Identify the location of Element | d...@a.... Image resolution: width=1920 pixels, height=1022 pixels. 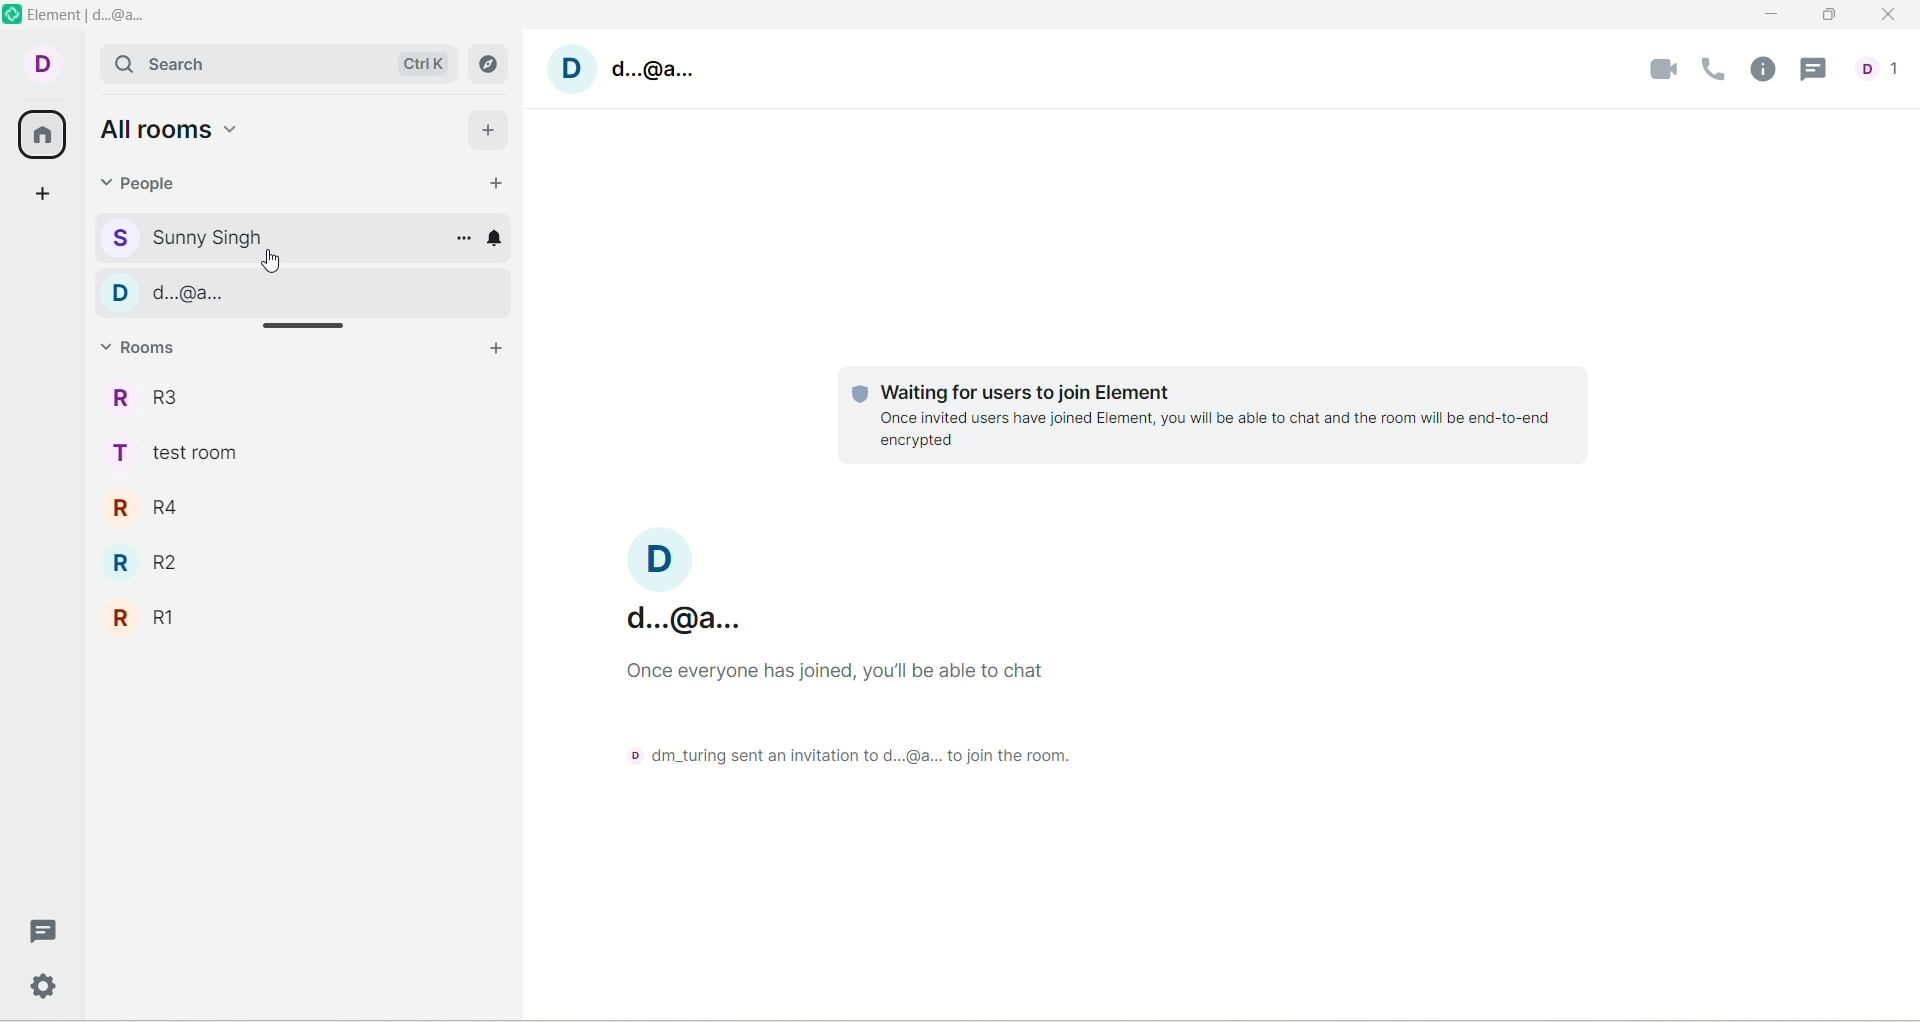
(87, 14).